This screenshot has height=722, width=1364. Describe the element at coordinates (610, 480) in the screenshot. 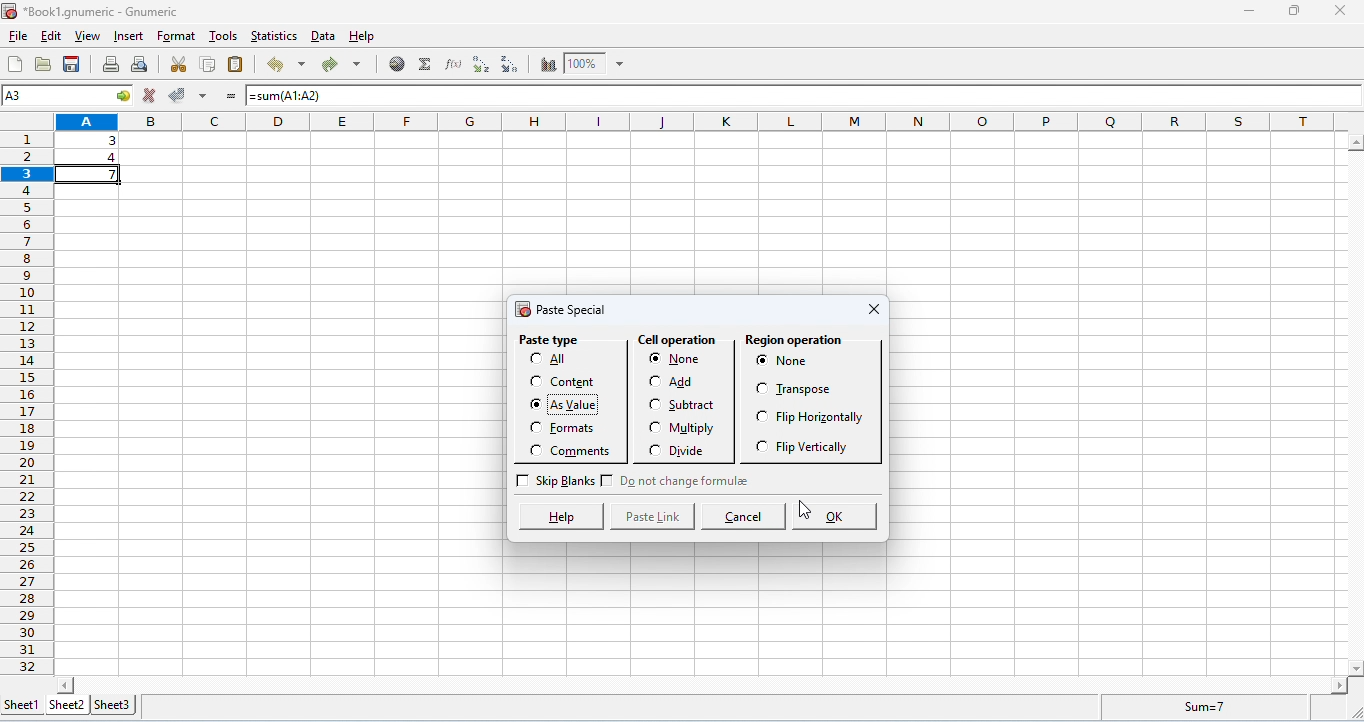

I see `Checkbox` at that location.